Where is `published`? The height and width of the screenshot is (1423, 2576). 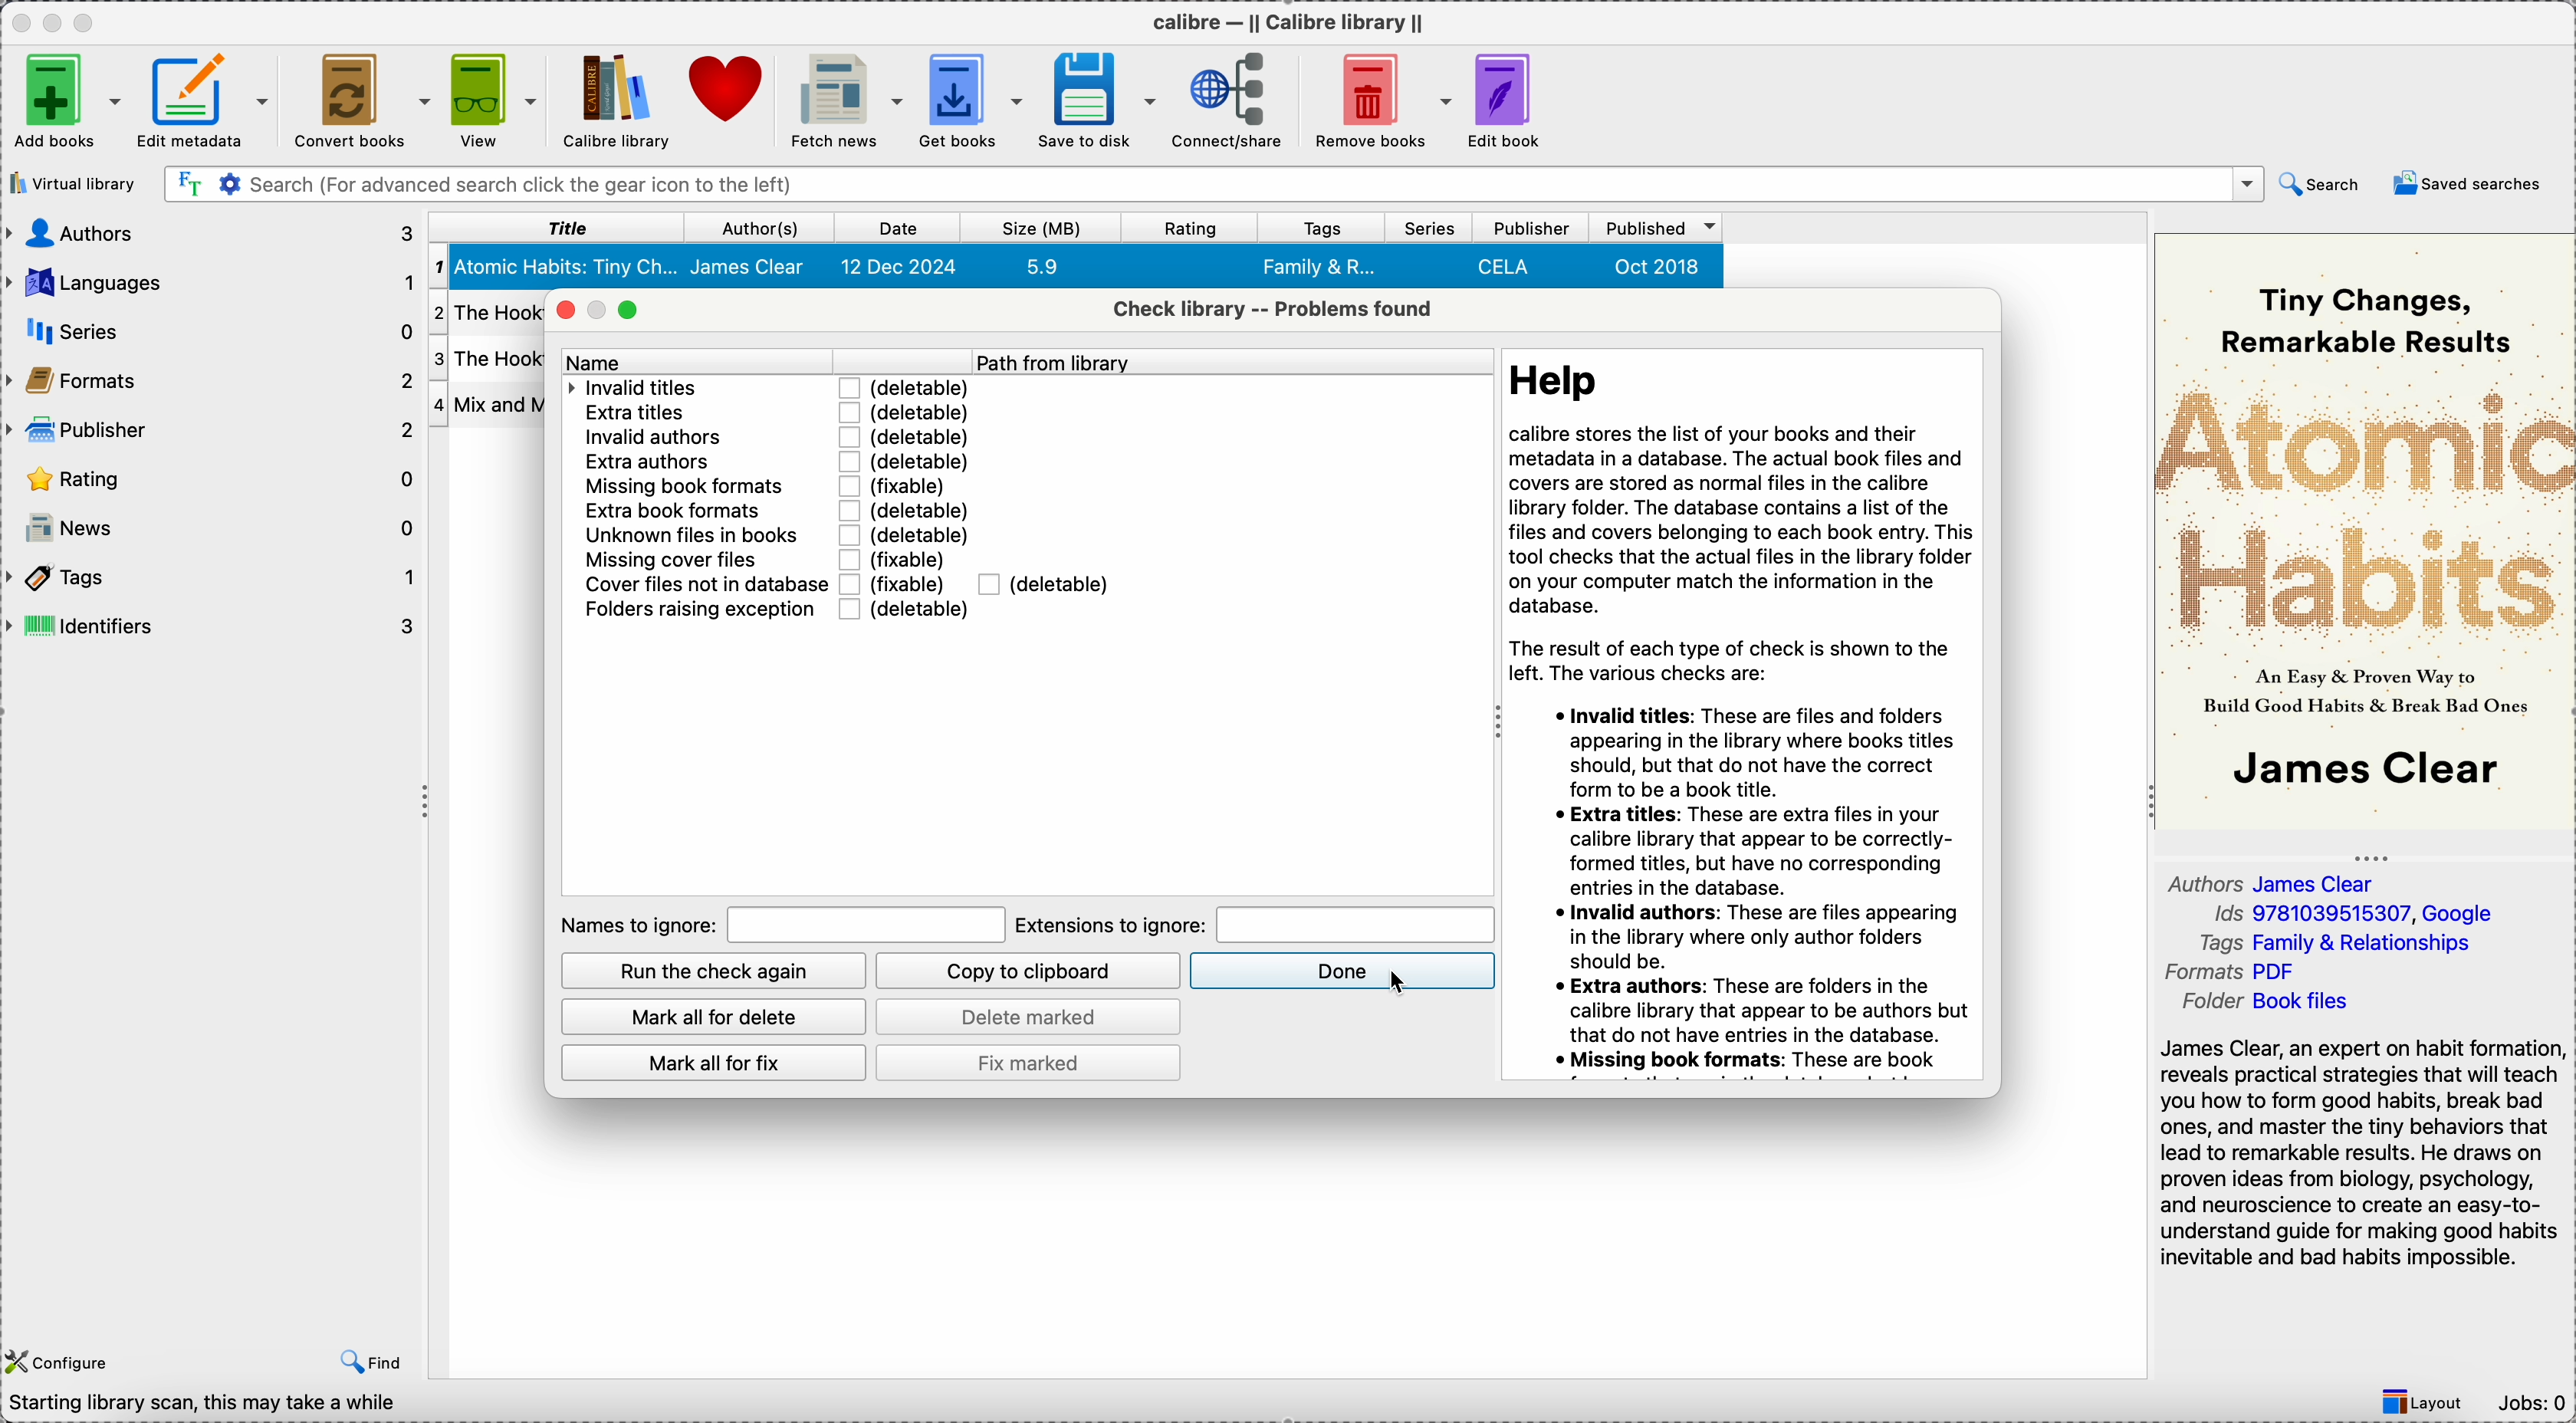
published is located at coordinates (1657, 229).